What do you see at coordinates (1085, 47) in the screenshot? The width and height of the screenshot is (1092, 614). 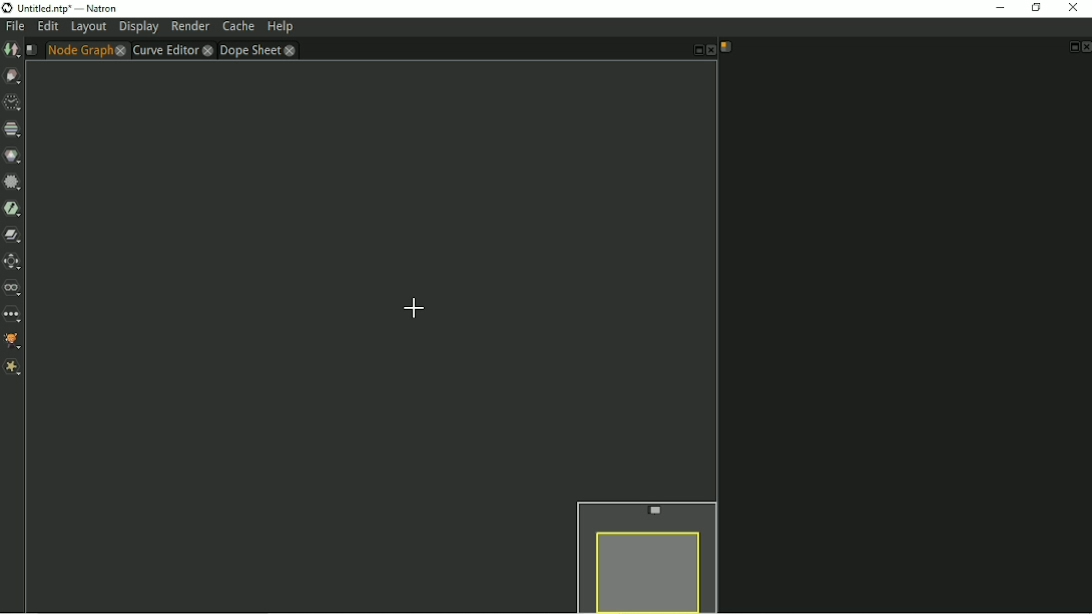 I see `Close` at bounding box center [1085, 47].